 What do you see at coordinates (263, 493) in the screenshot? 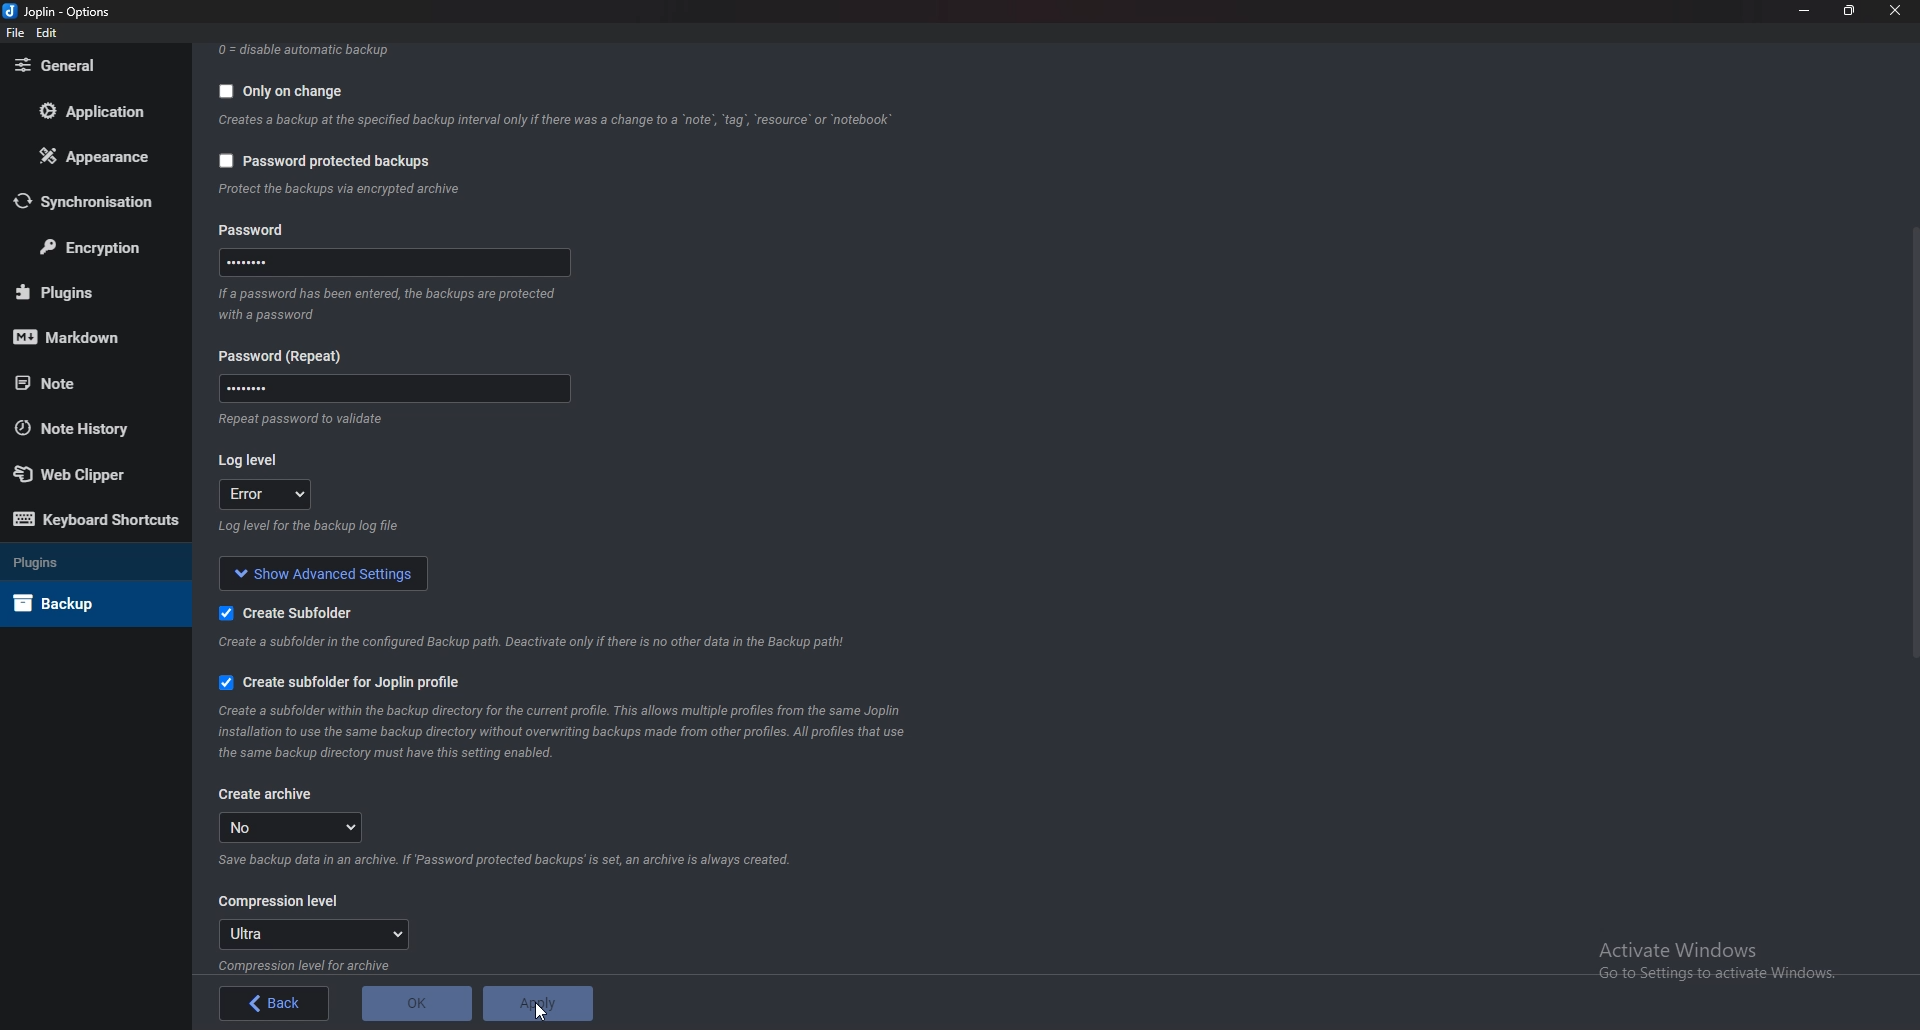
I see `error` at bounding box center [263, 493].